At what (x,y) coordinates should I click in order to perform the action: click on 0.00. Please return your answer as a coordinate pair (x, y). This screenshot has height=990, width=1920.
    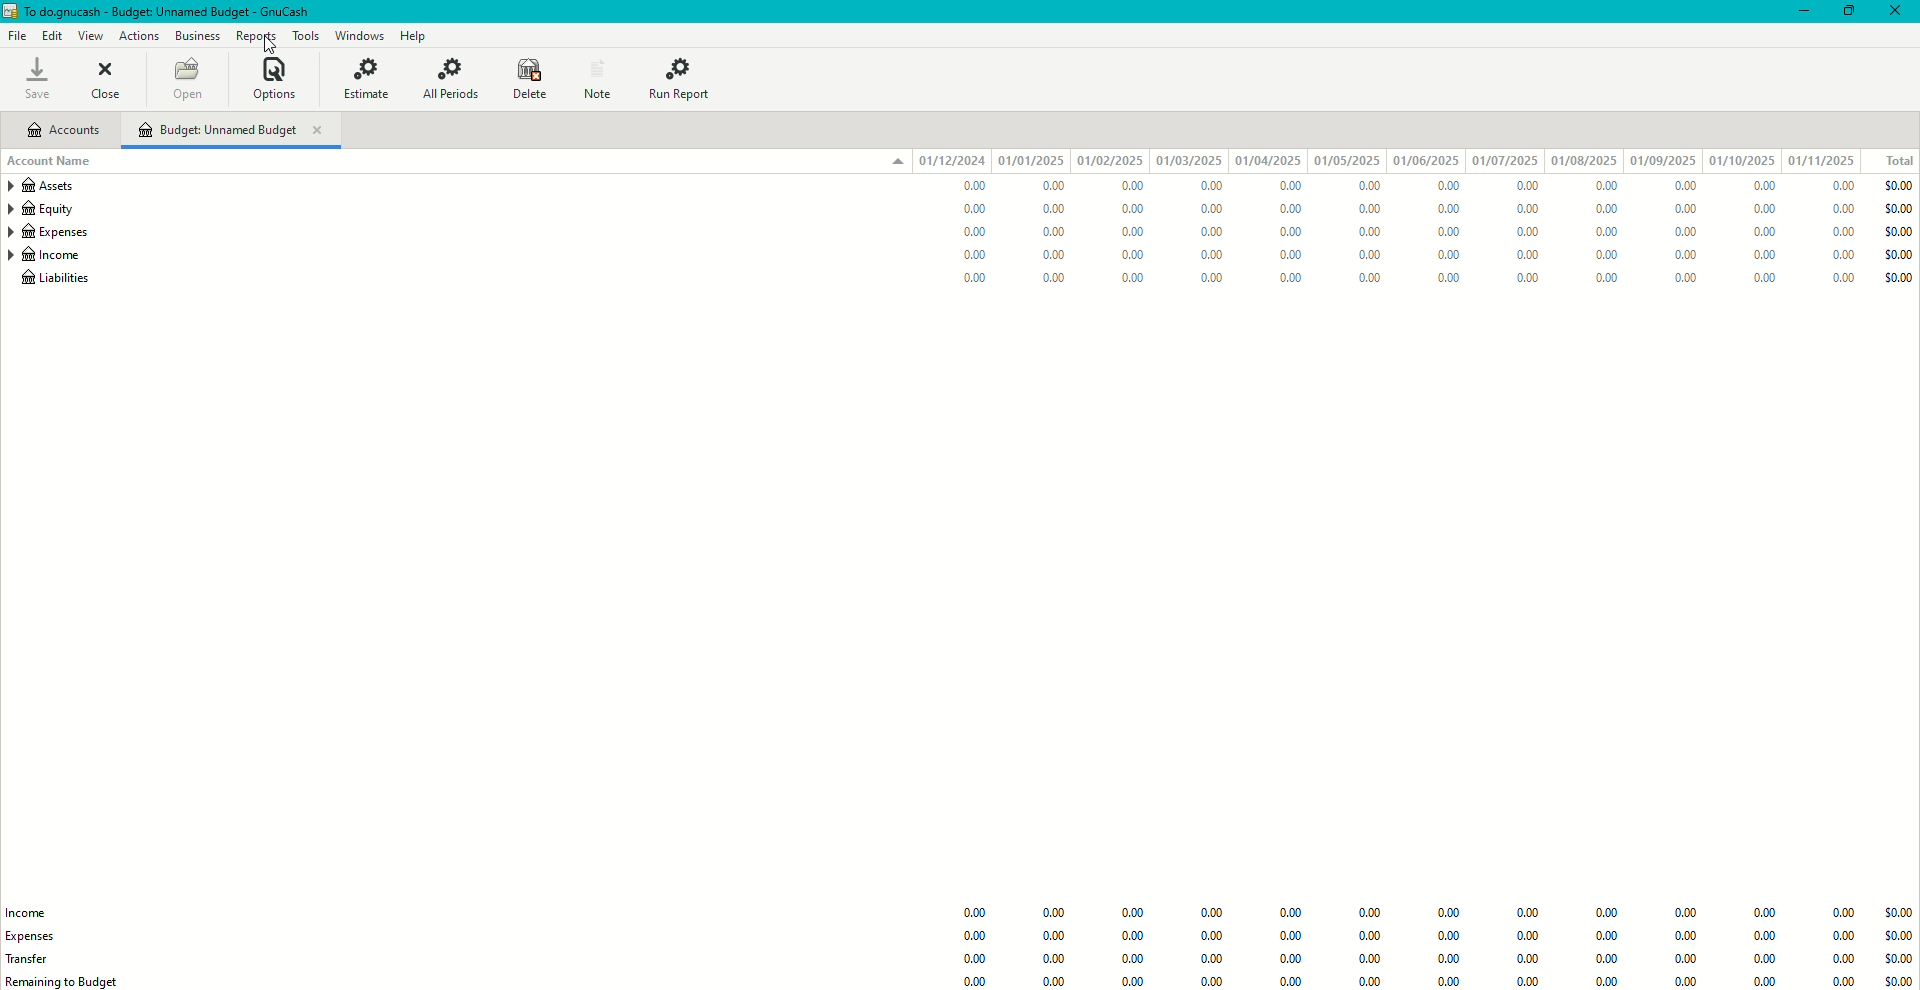
    Looking at the image, I should click on (1210, 255).